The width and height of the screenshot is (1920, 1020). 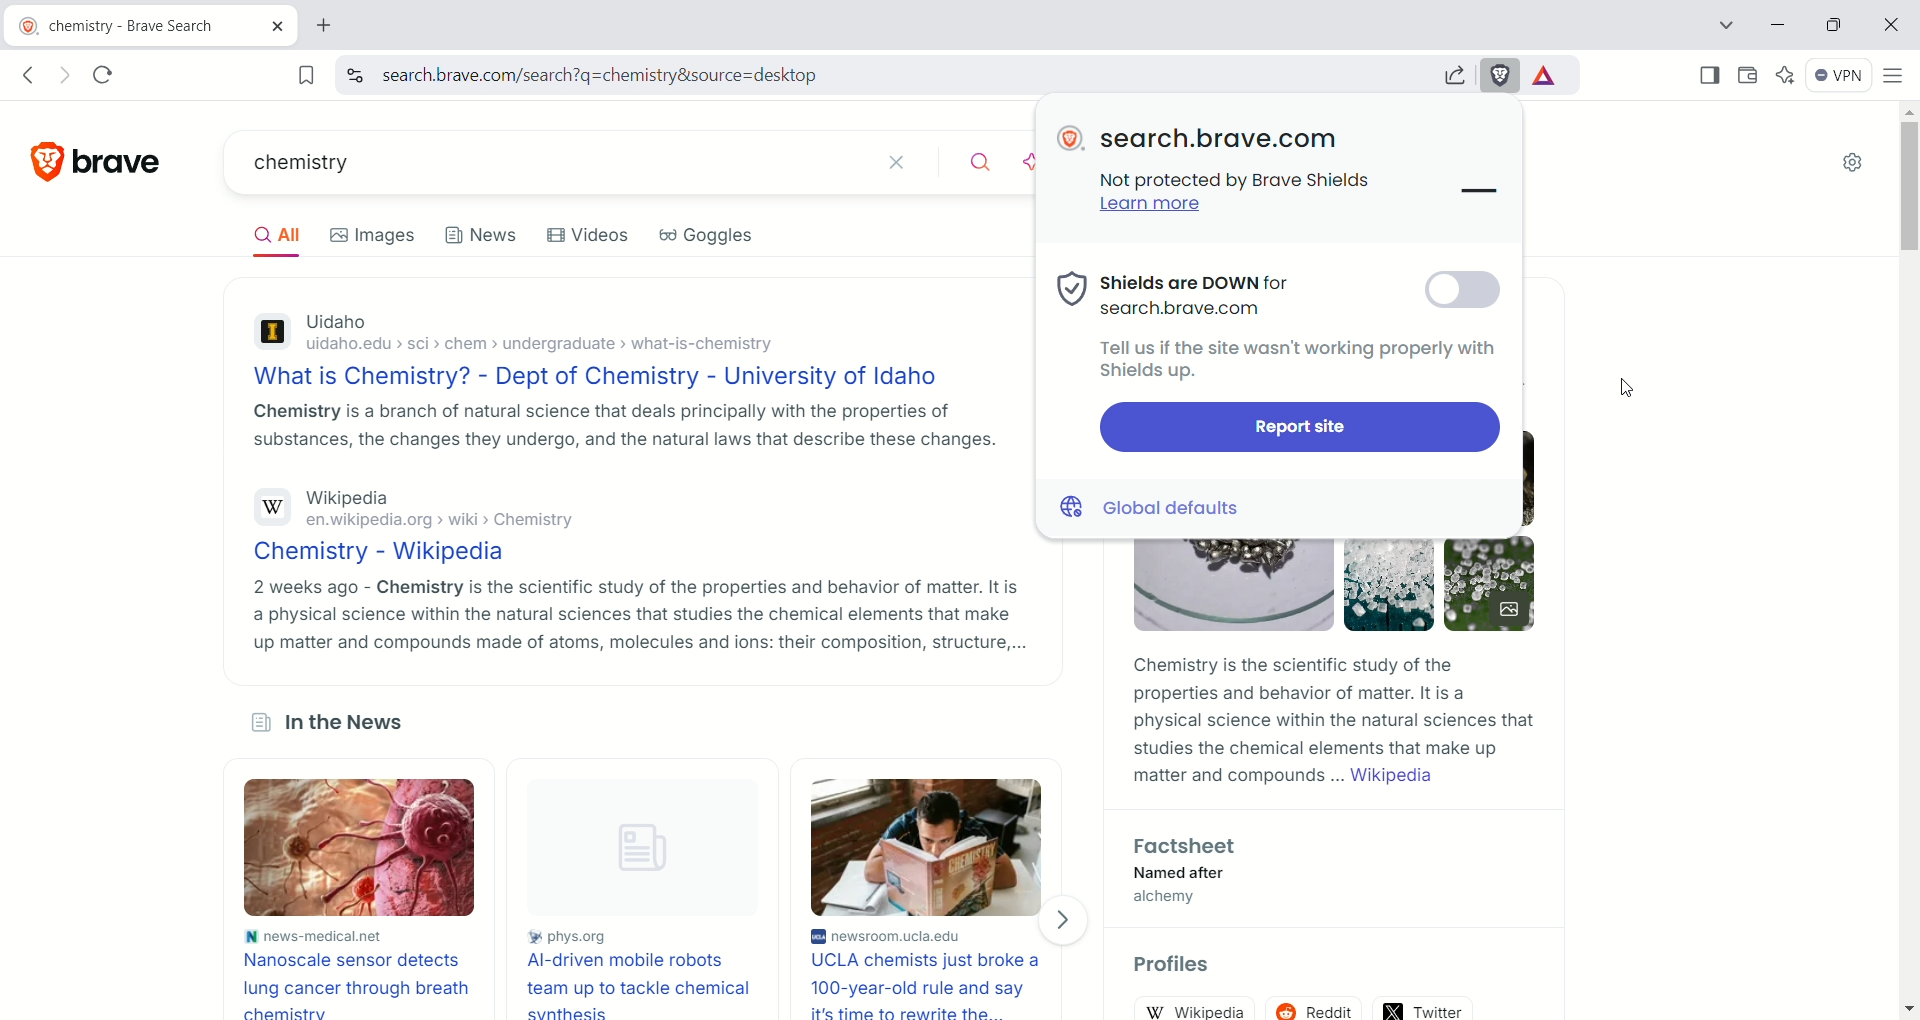 What do you see at coordinates (361, 983) in the screenshot?
I see `nanoscale sensor detects lung cancer through breath chemistry` at bounding box center [361, 983].